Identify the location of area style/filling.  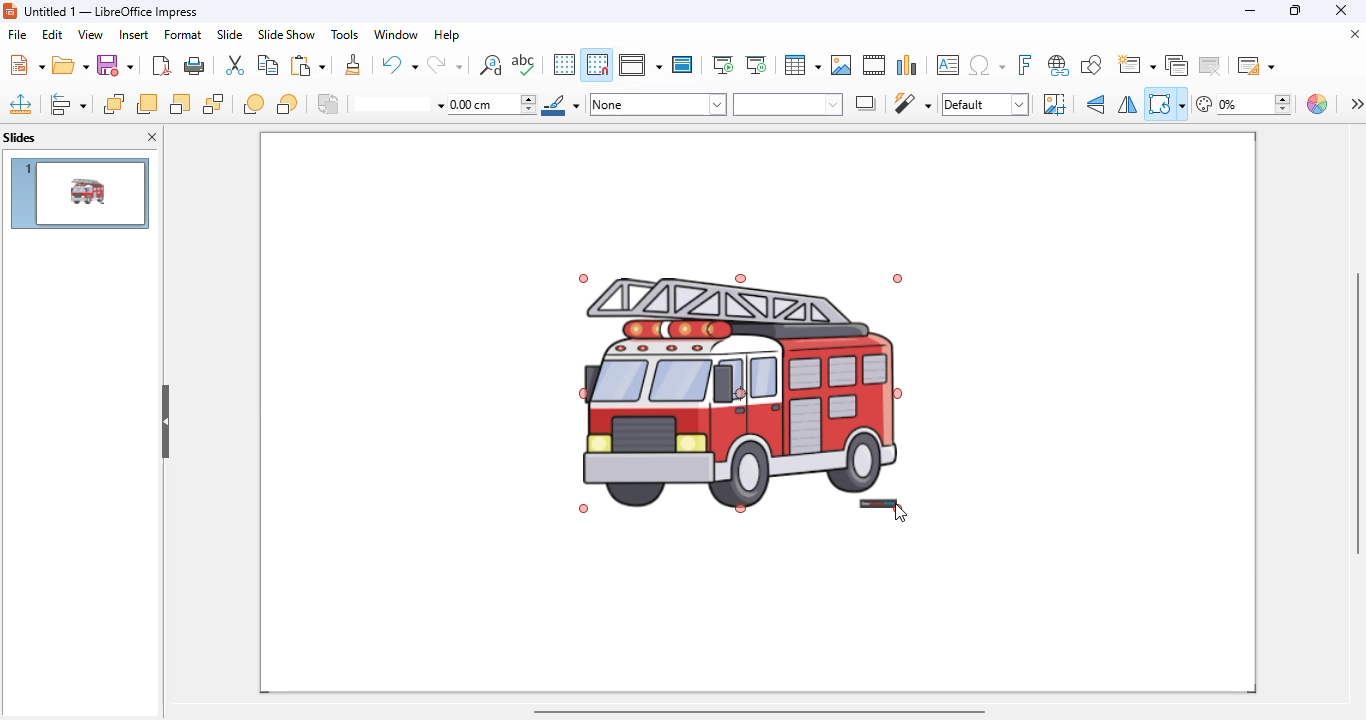
(659, 104).